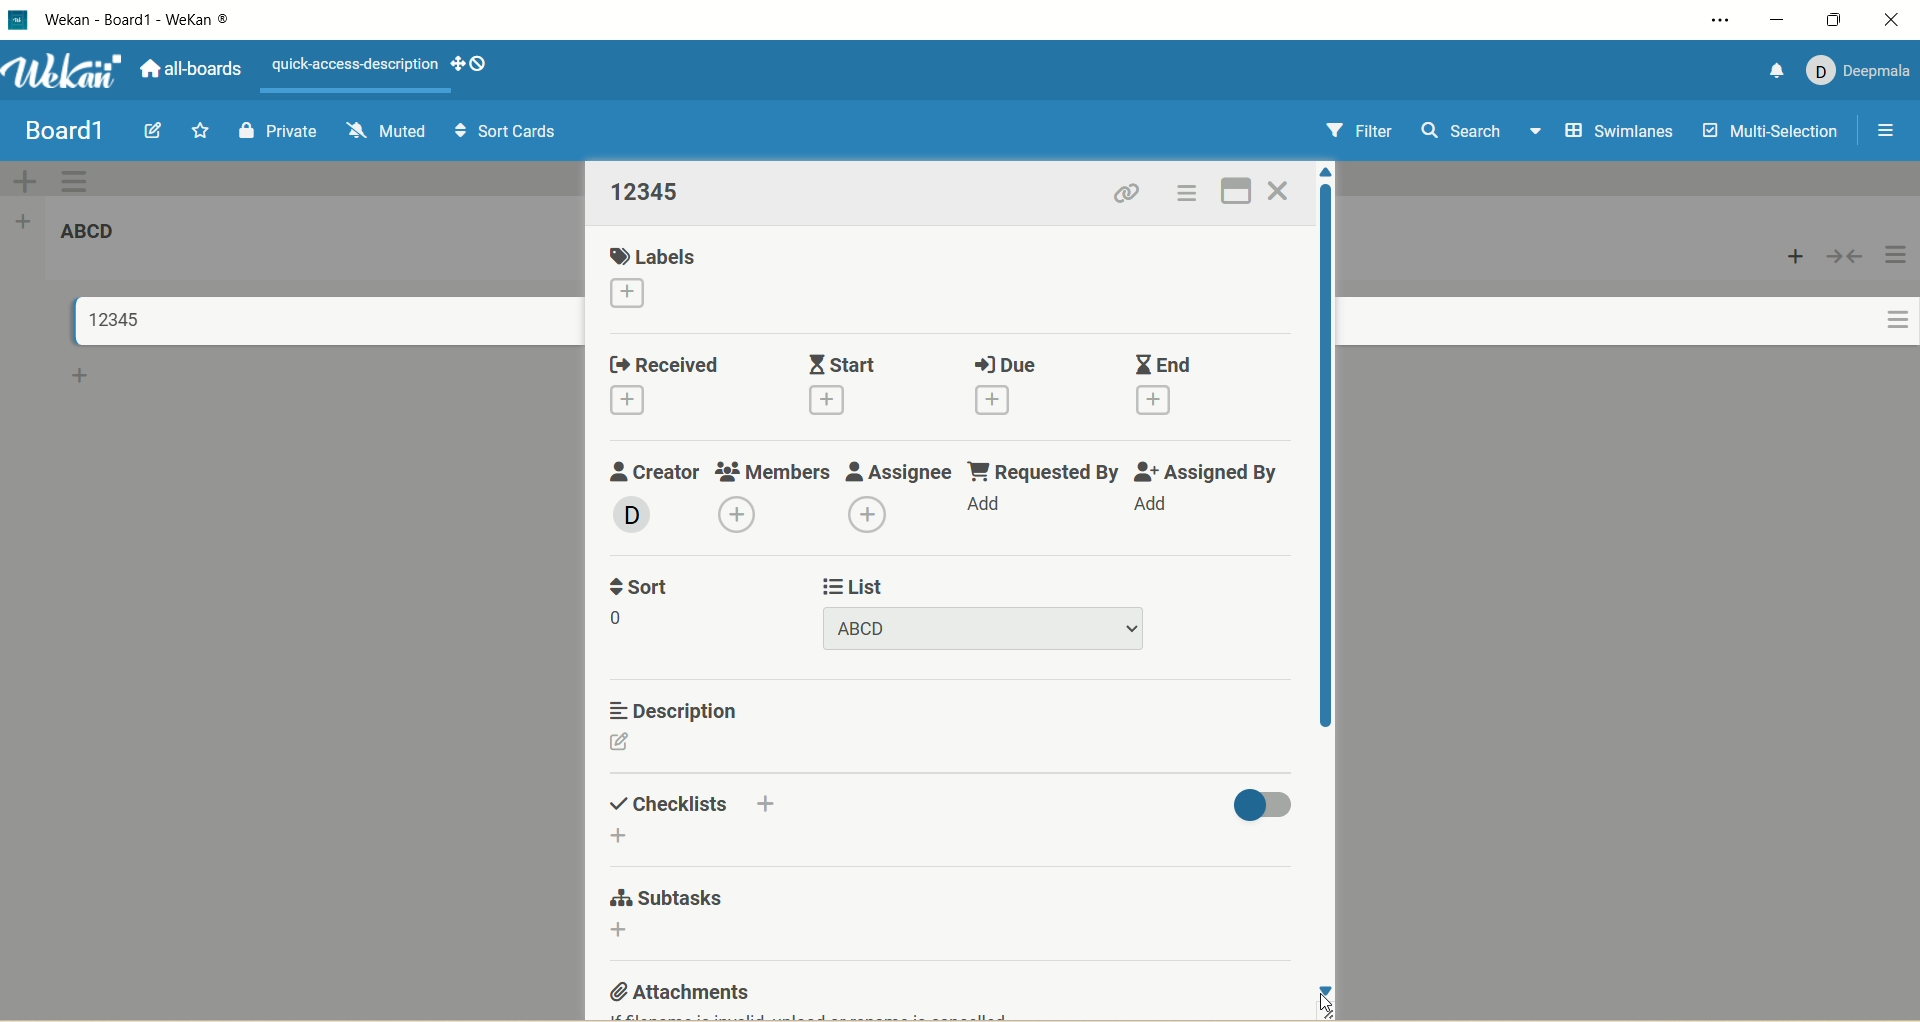  What do you see at coordinates (63, 131) in the screenshot?
I see `title` at bounding box center [63, 131].